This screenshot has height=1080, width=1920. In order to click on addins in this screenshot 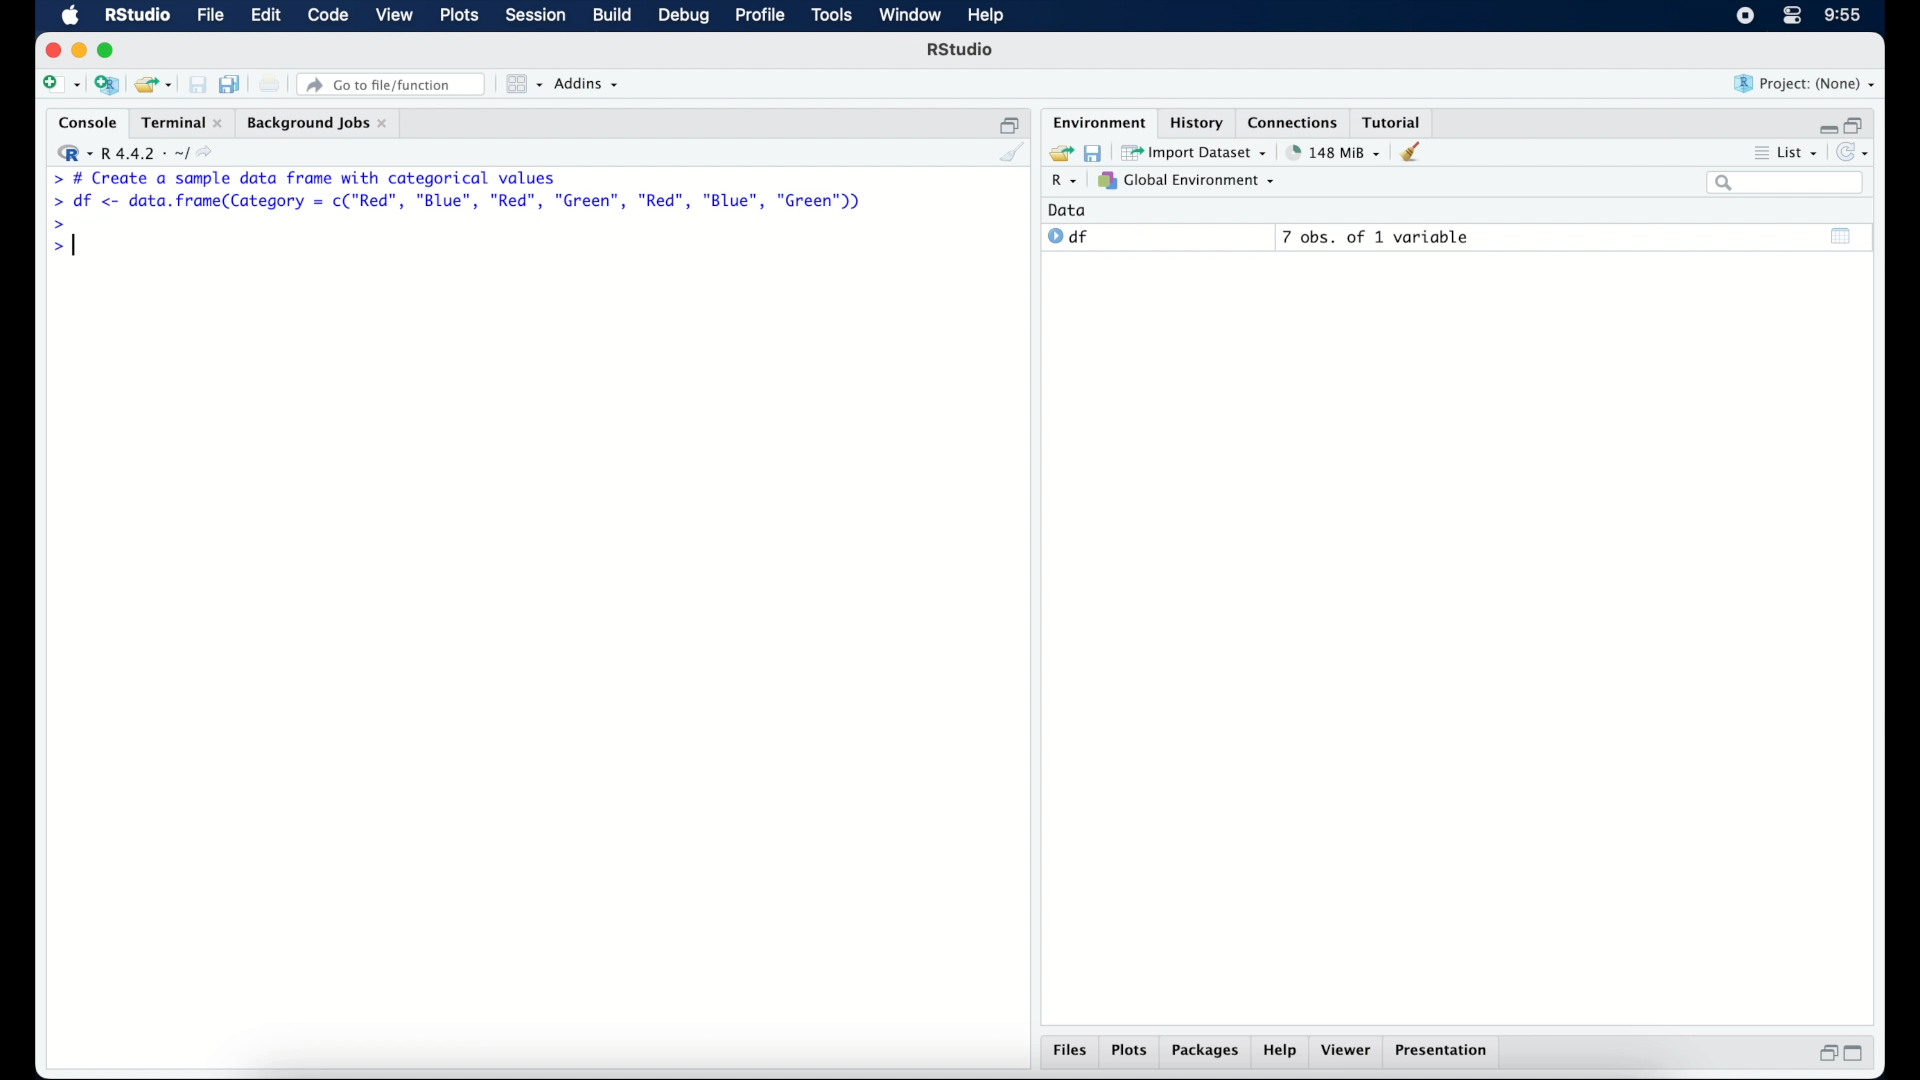, I will do `click(589, 85)`.